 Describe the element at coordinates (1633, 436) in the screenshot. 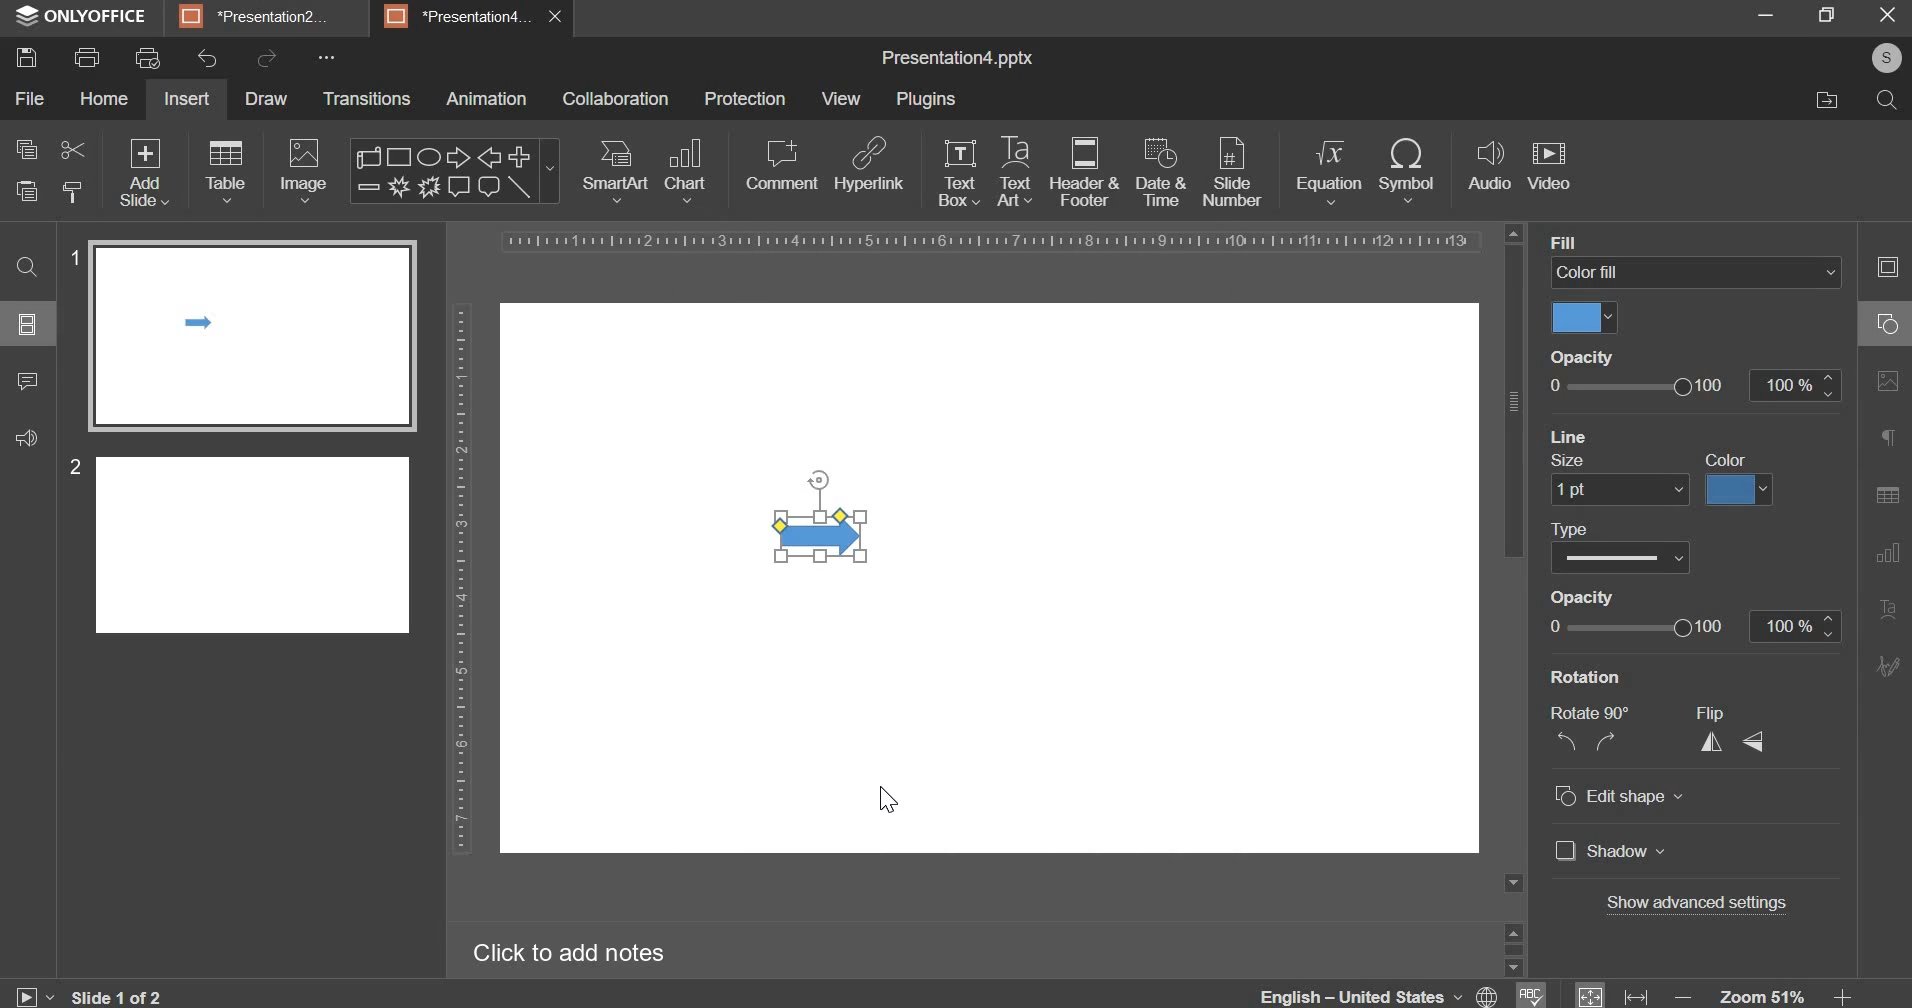

I see `` at that location.